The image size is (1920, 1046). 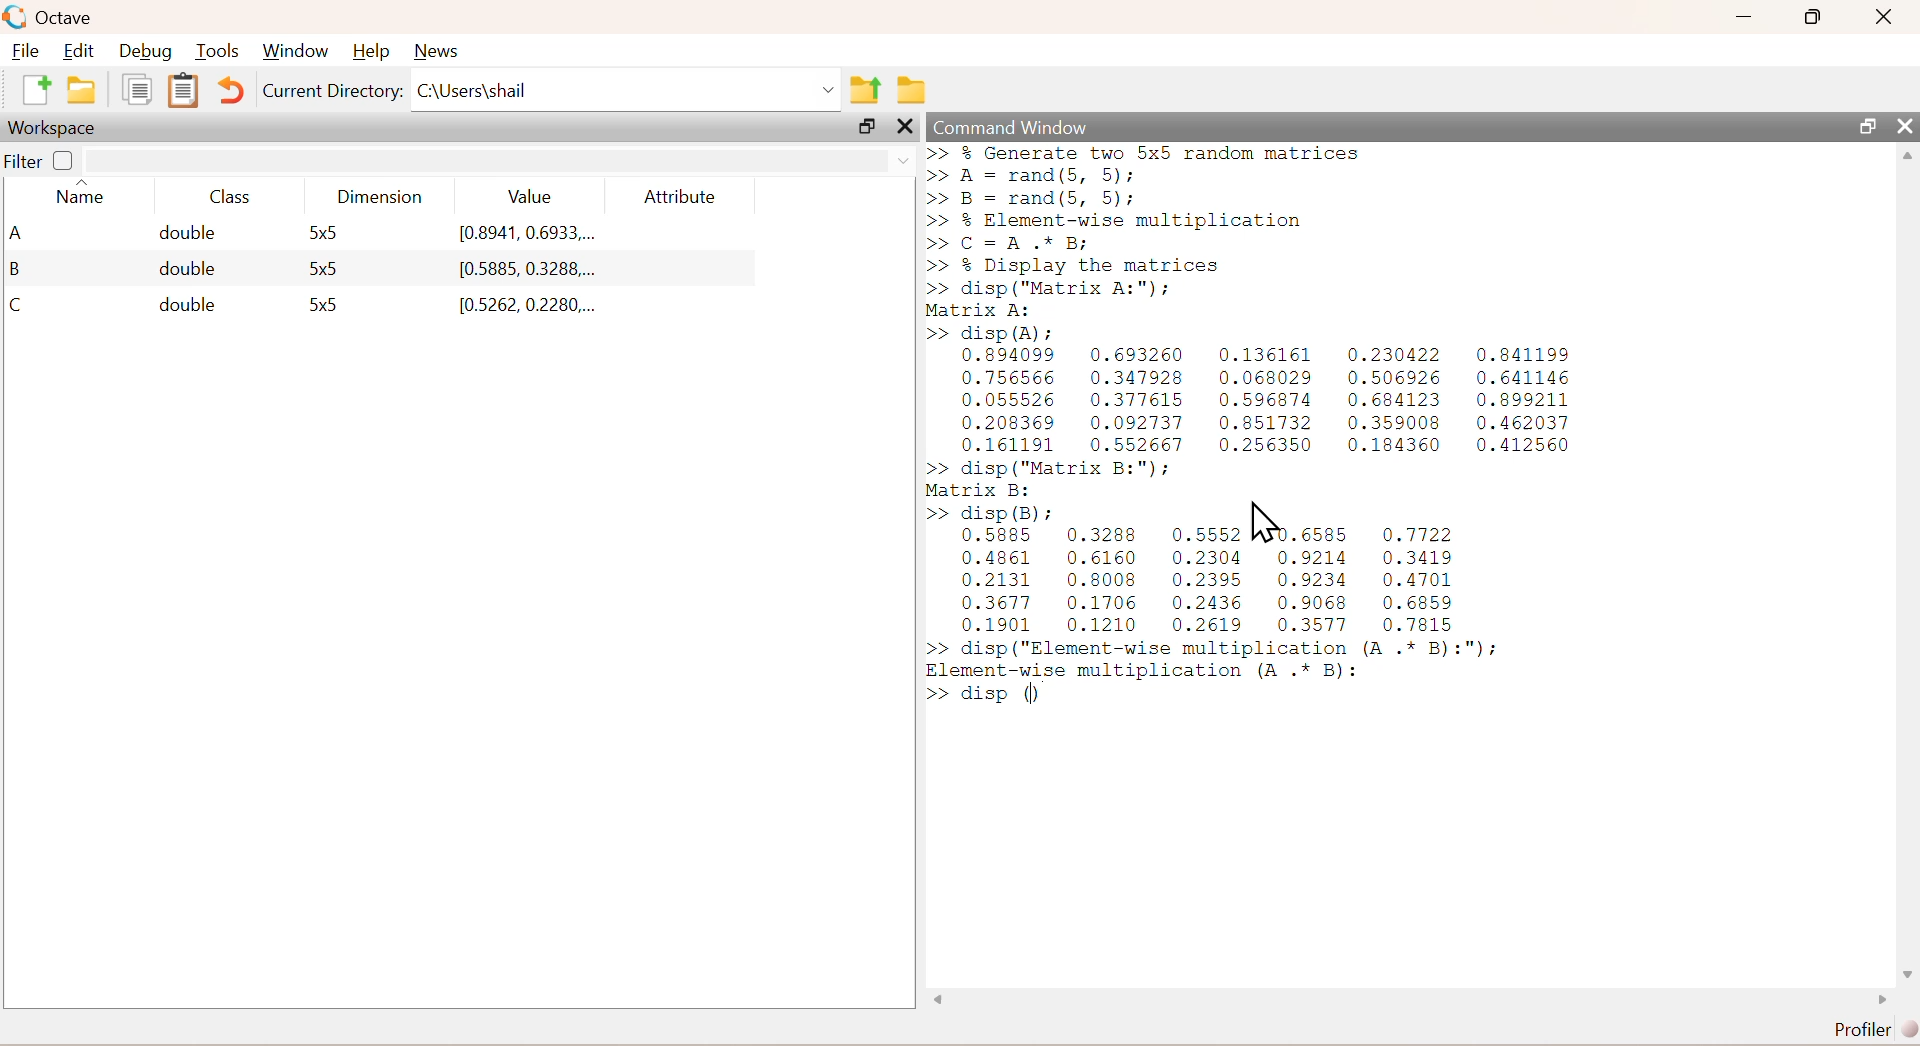 I want to click on Workspace, so click(x=54, y=130).